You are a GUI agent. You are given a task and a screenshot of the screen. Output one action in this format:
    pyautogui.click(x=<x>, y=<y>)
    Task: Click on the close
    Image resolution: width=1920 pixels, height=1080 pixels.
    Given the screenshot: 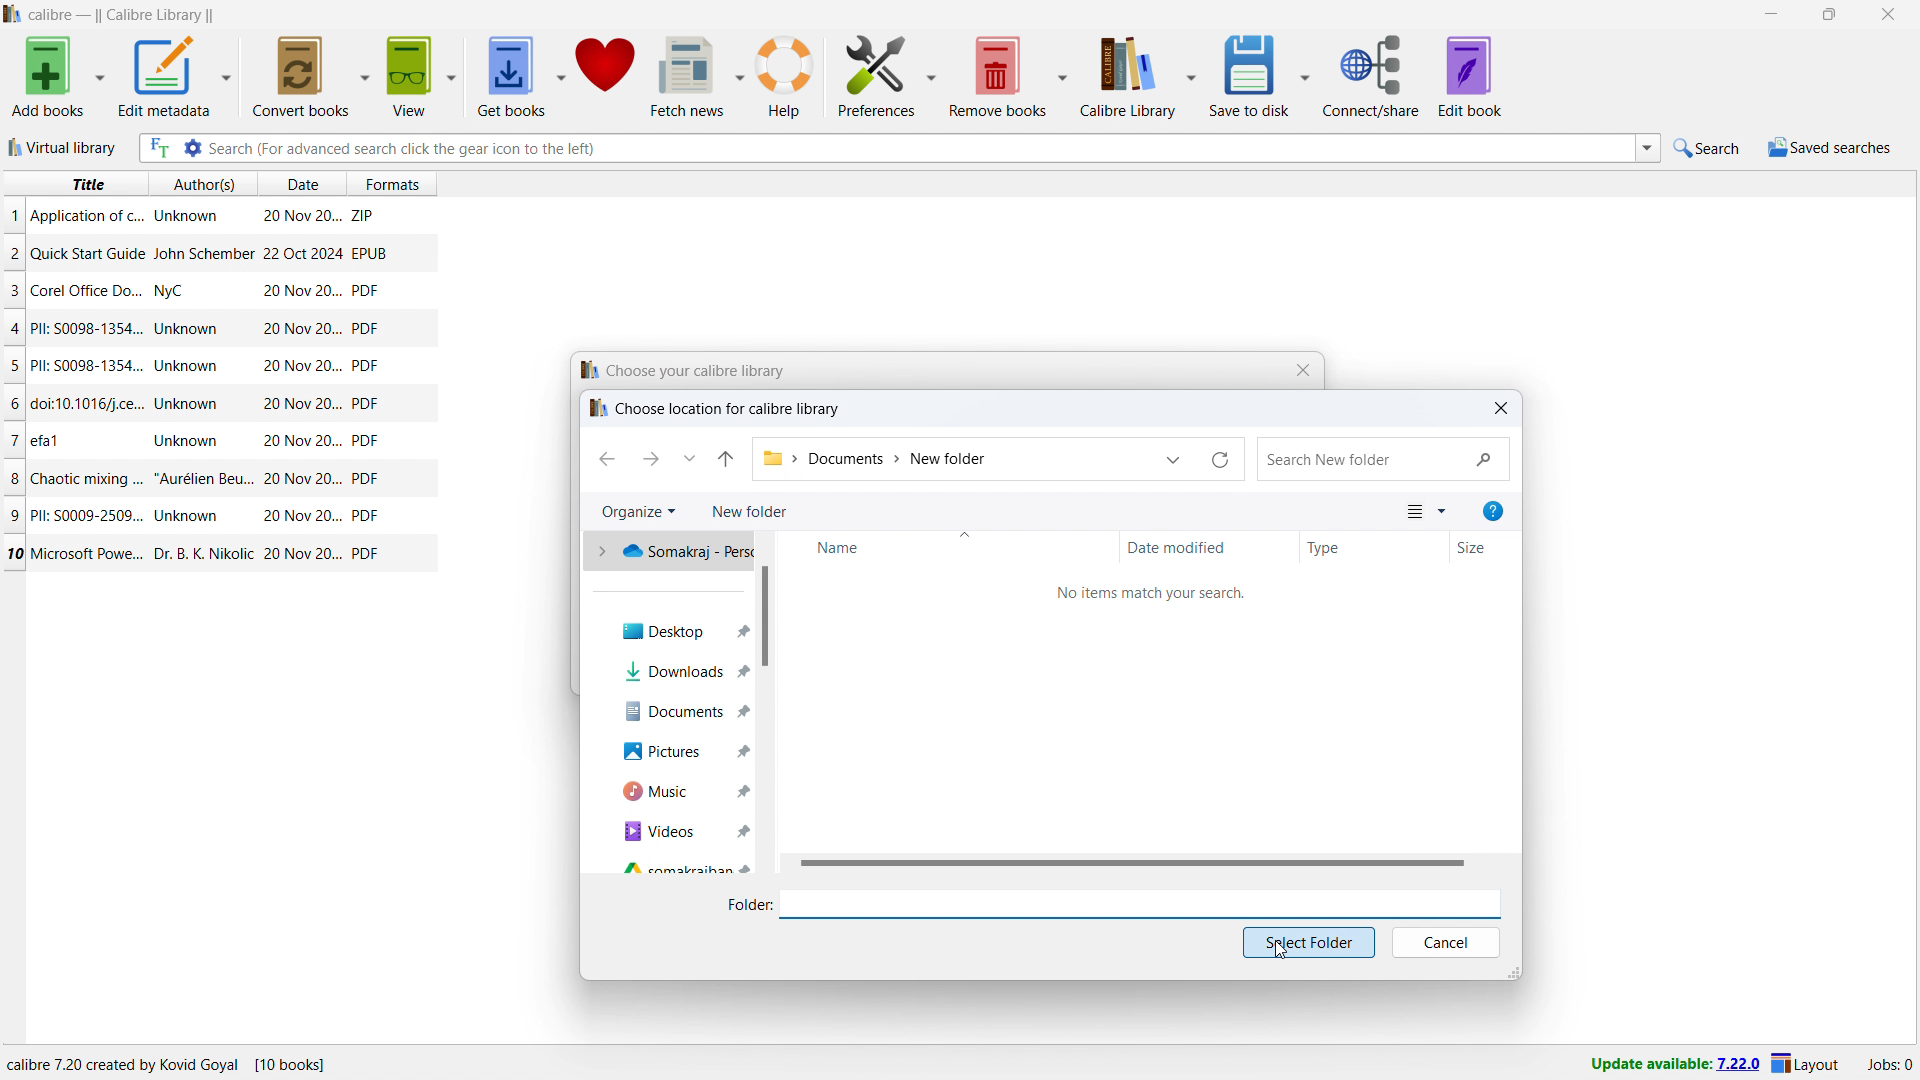 What is the action you would take?
    pyautogui.click(x=1502, y=407)
    